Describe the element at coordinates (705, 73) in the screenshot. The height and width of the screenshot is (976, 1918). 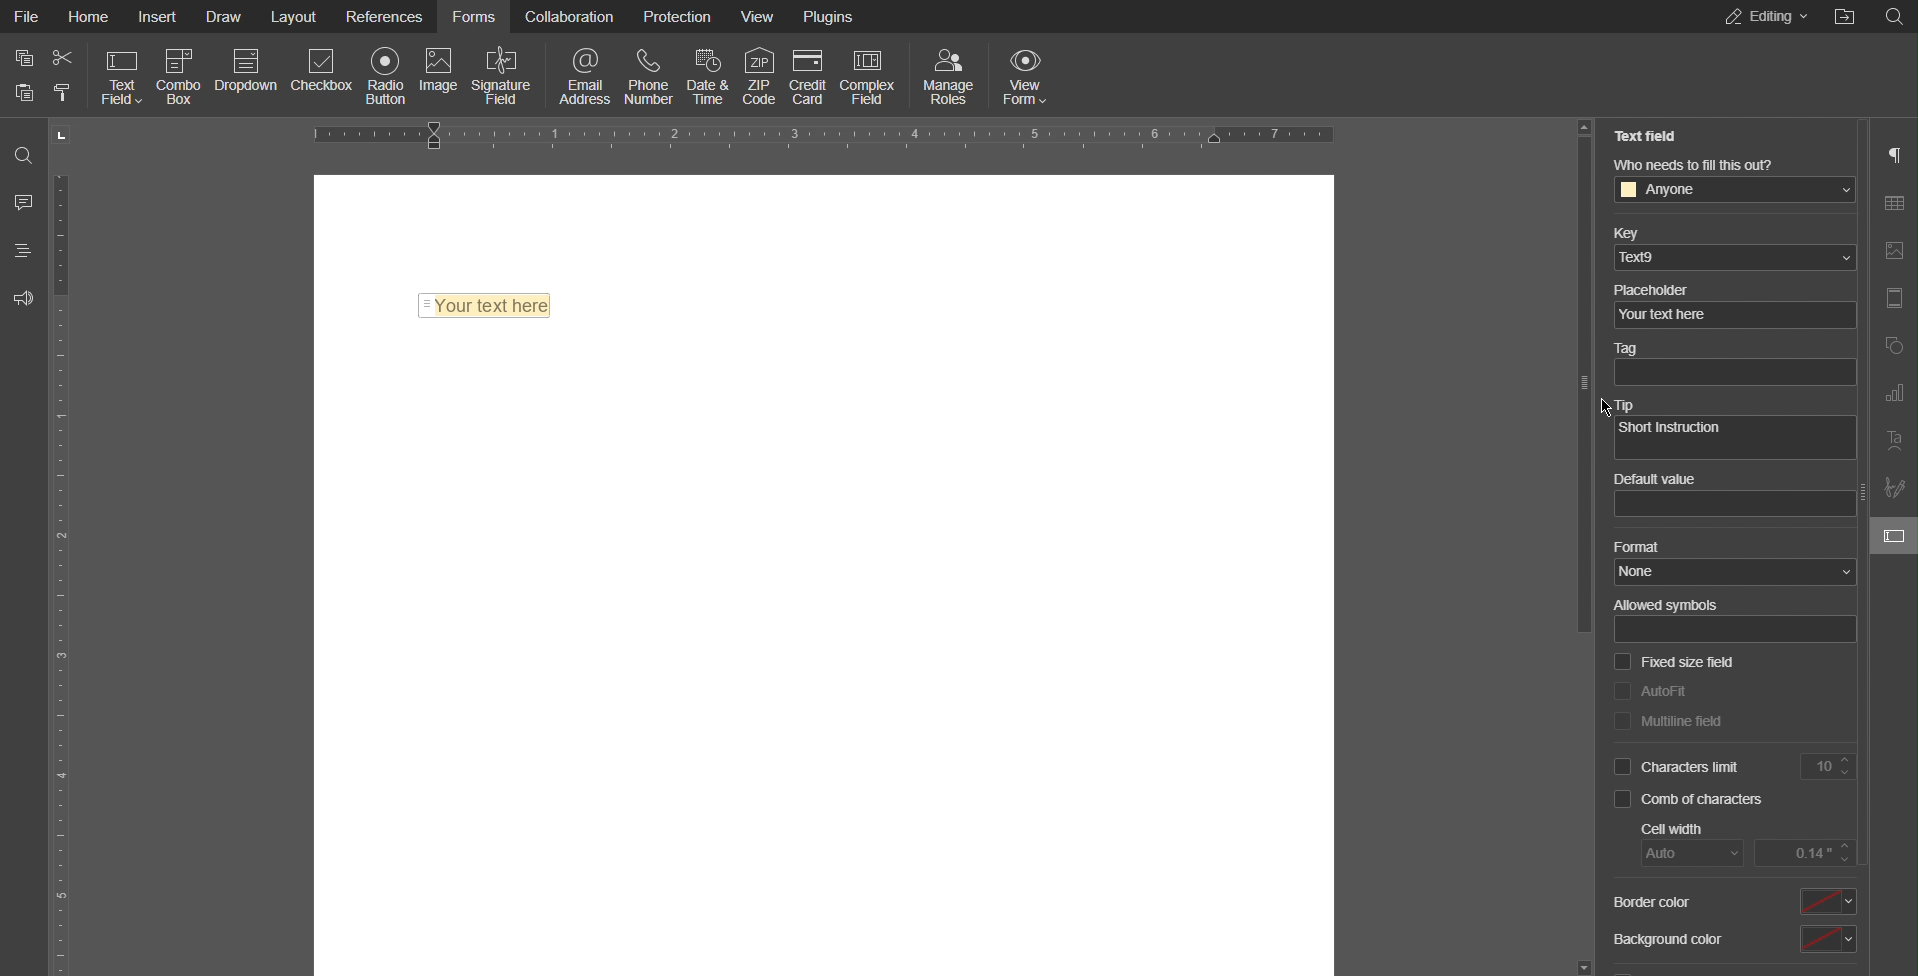
I see `Date & Time` at that location.